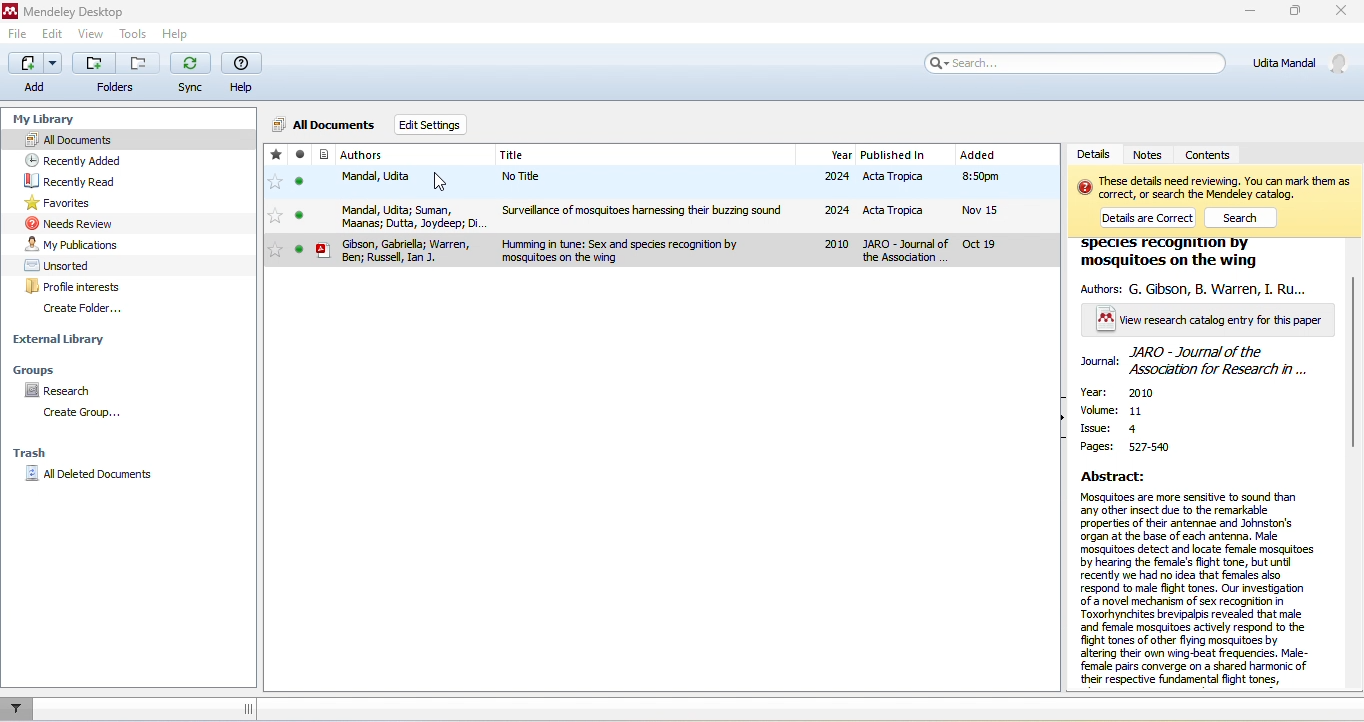 The height and width of the screenshot is (722, 1364). What do you see at coordinates (1199, 362) in the screenshot?
I see `journal :jaro journal of the association for research in` at bounding box center [1199, 362].